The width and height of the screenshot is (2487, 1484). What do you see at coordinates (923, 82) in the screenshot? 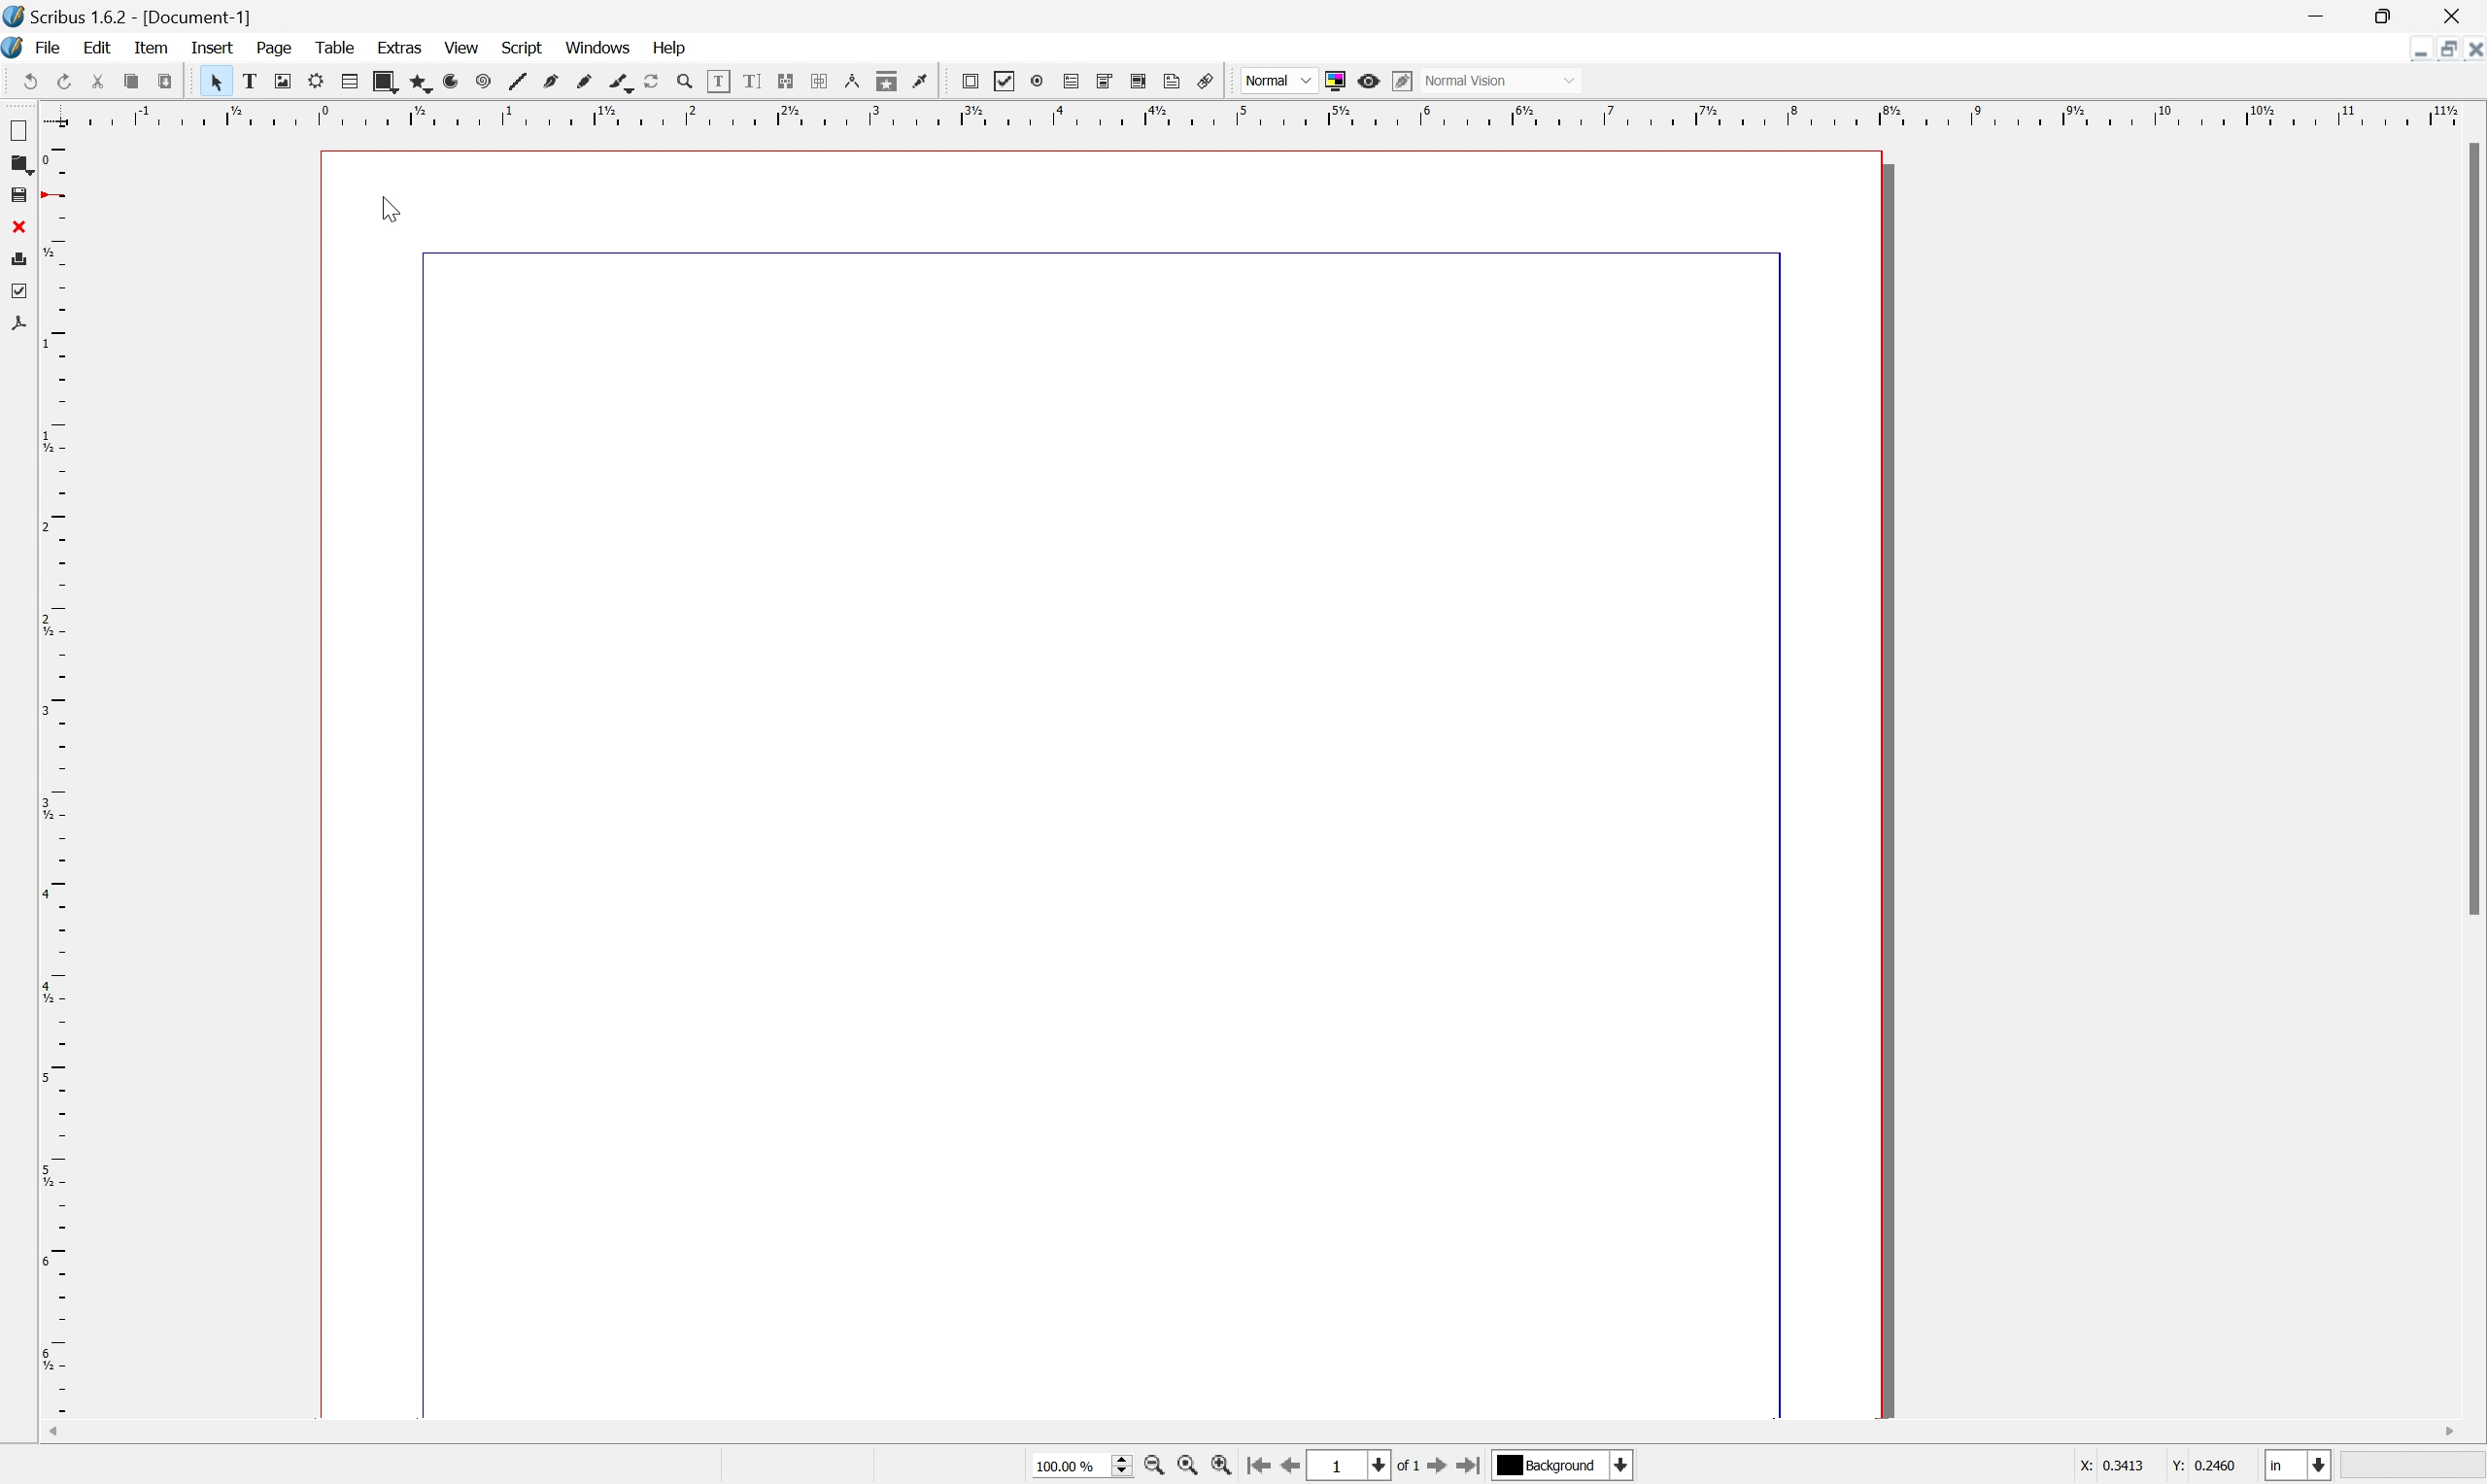
I see `Zoom in or zoom out` at bounding box center [923, 82].